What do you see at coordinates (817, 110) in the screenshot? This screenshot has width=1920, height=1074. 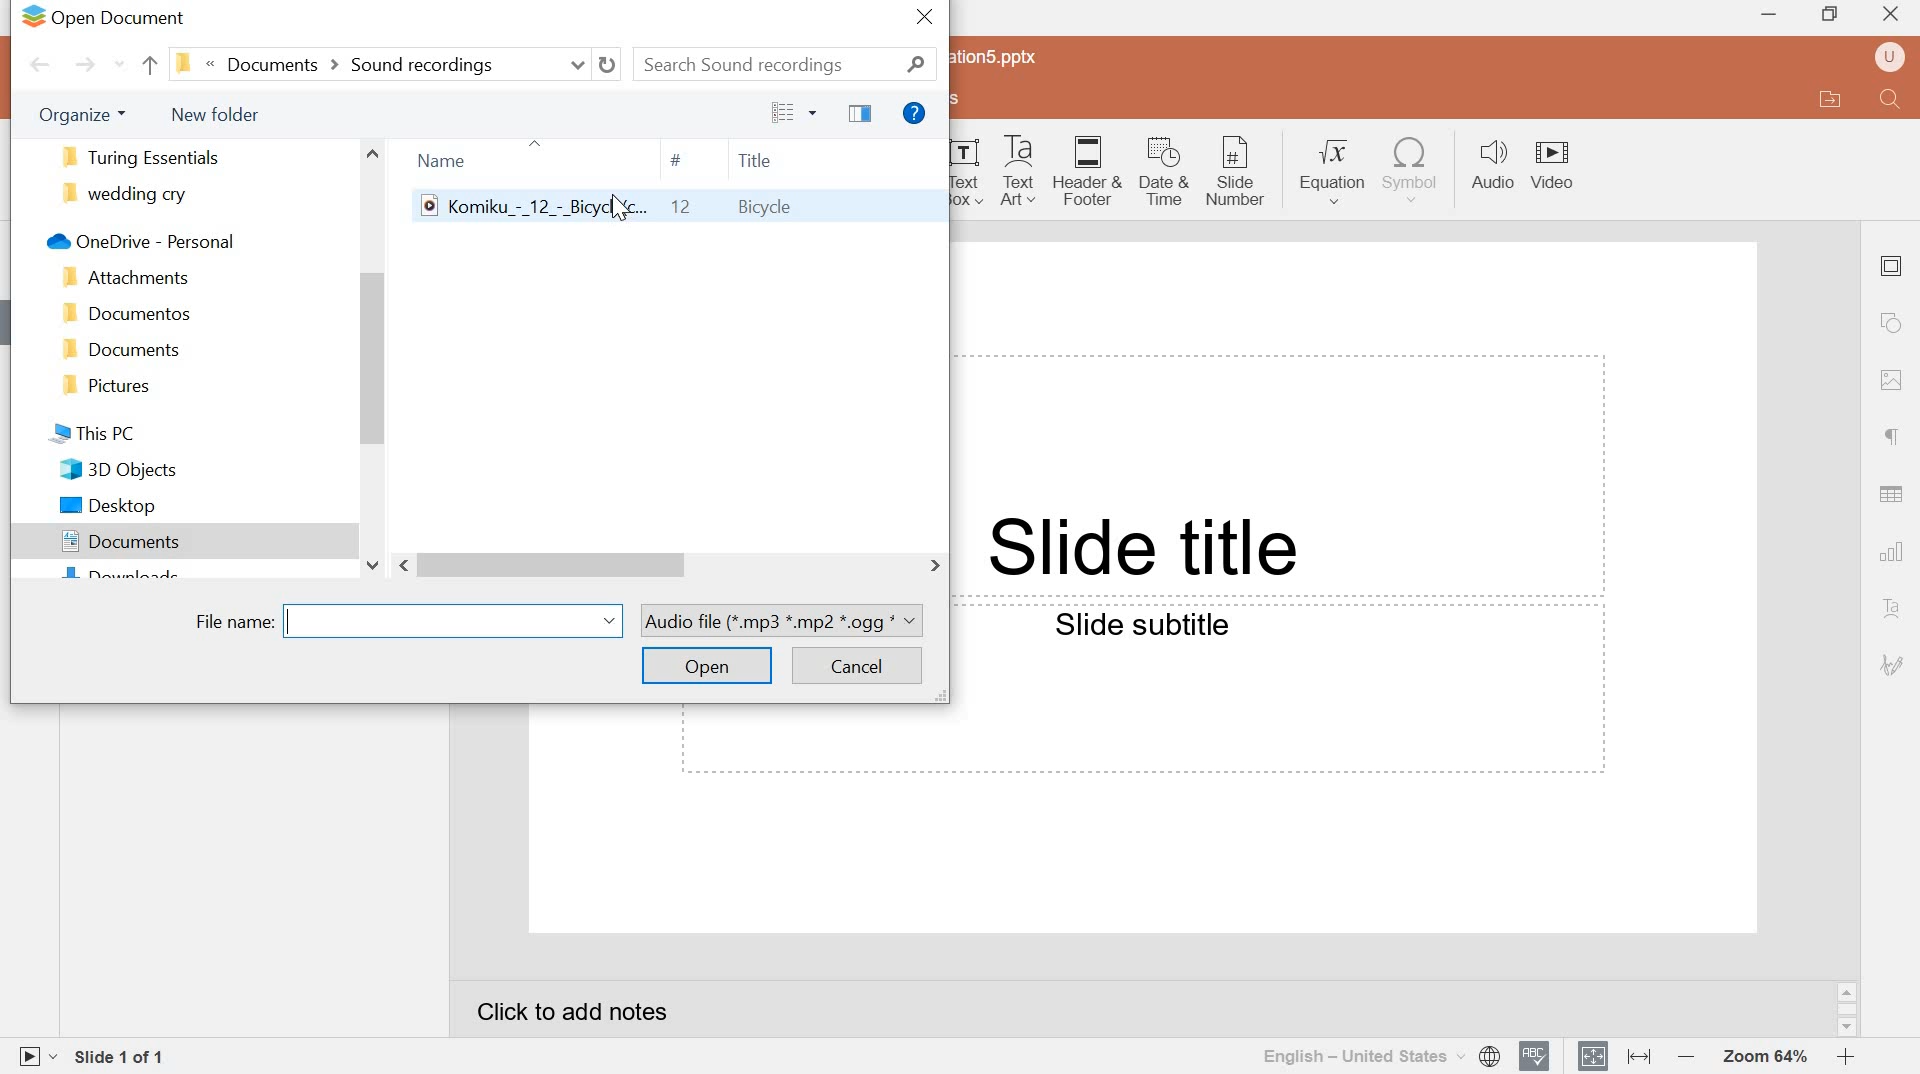 I see `more options` at bounding box center [817, 110].